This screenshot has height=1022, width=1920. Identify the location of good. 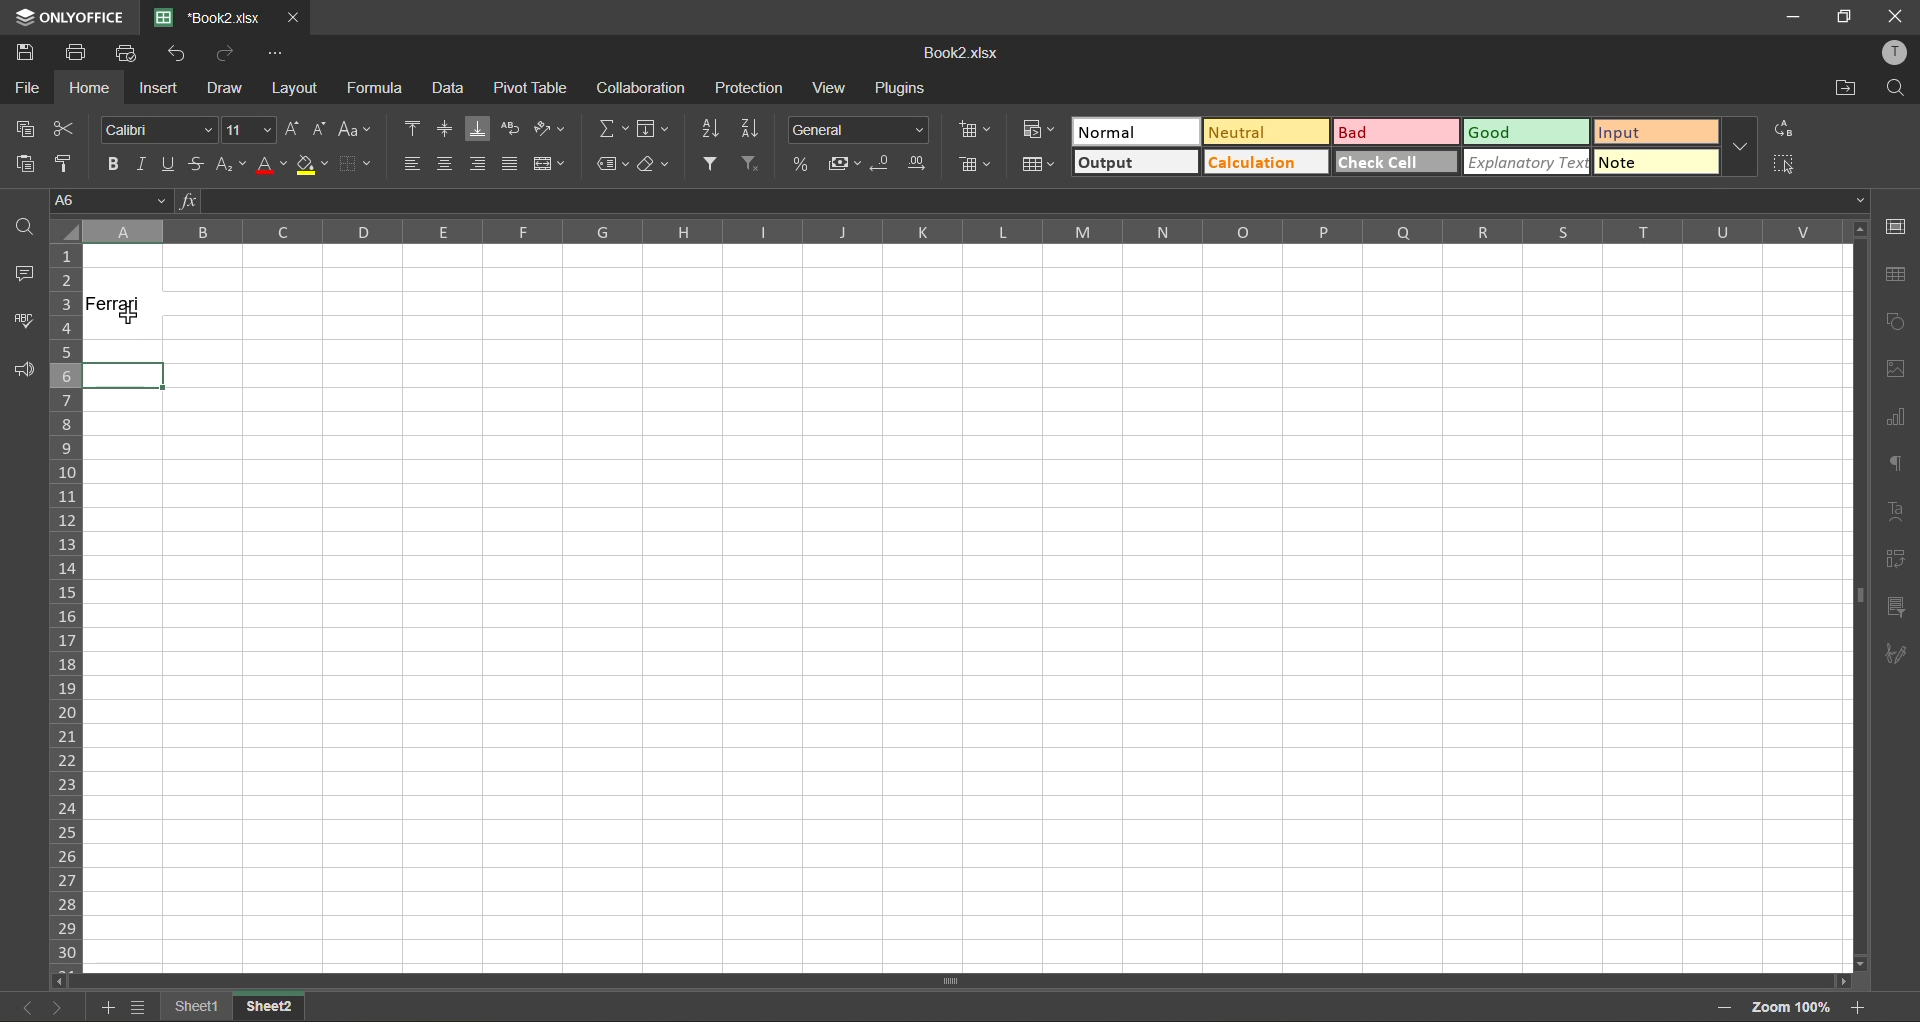
(1529, 134).